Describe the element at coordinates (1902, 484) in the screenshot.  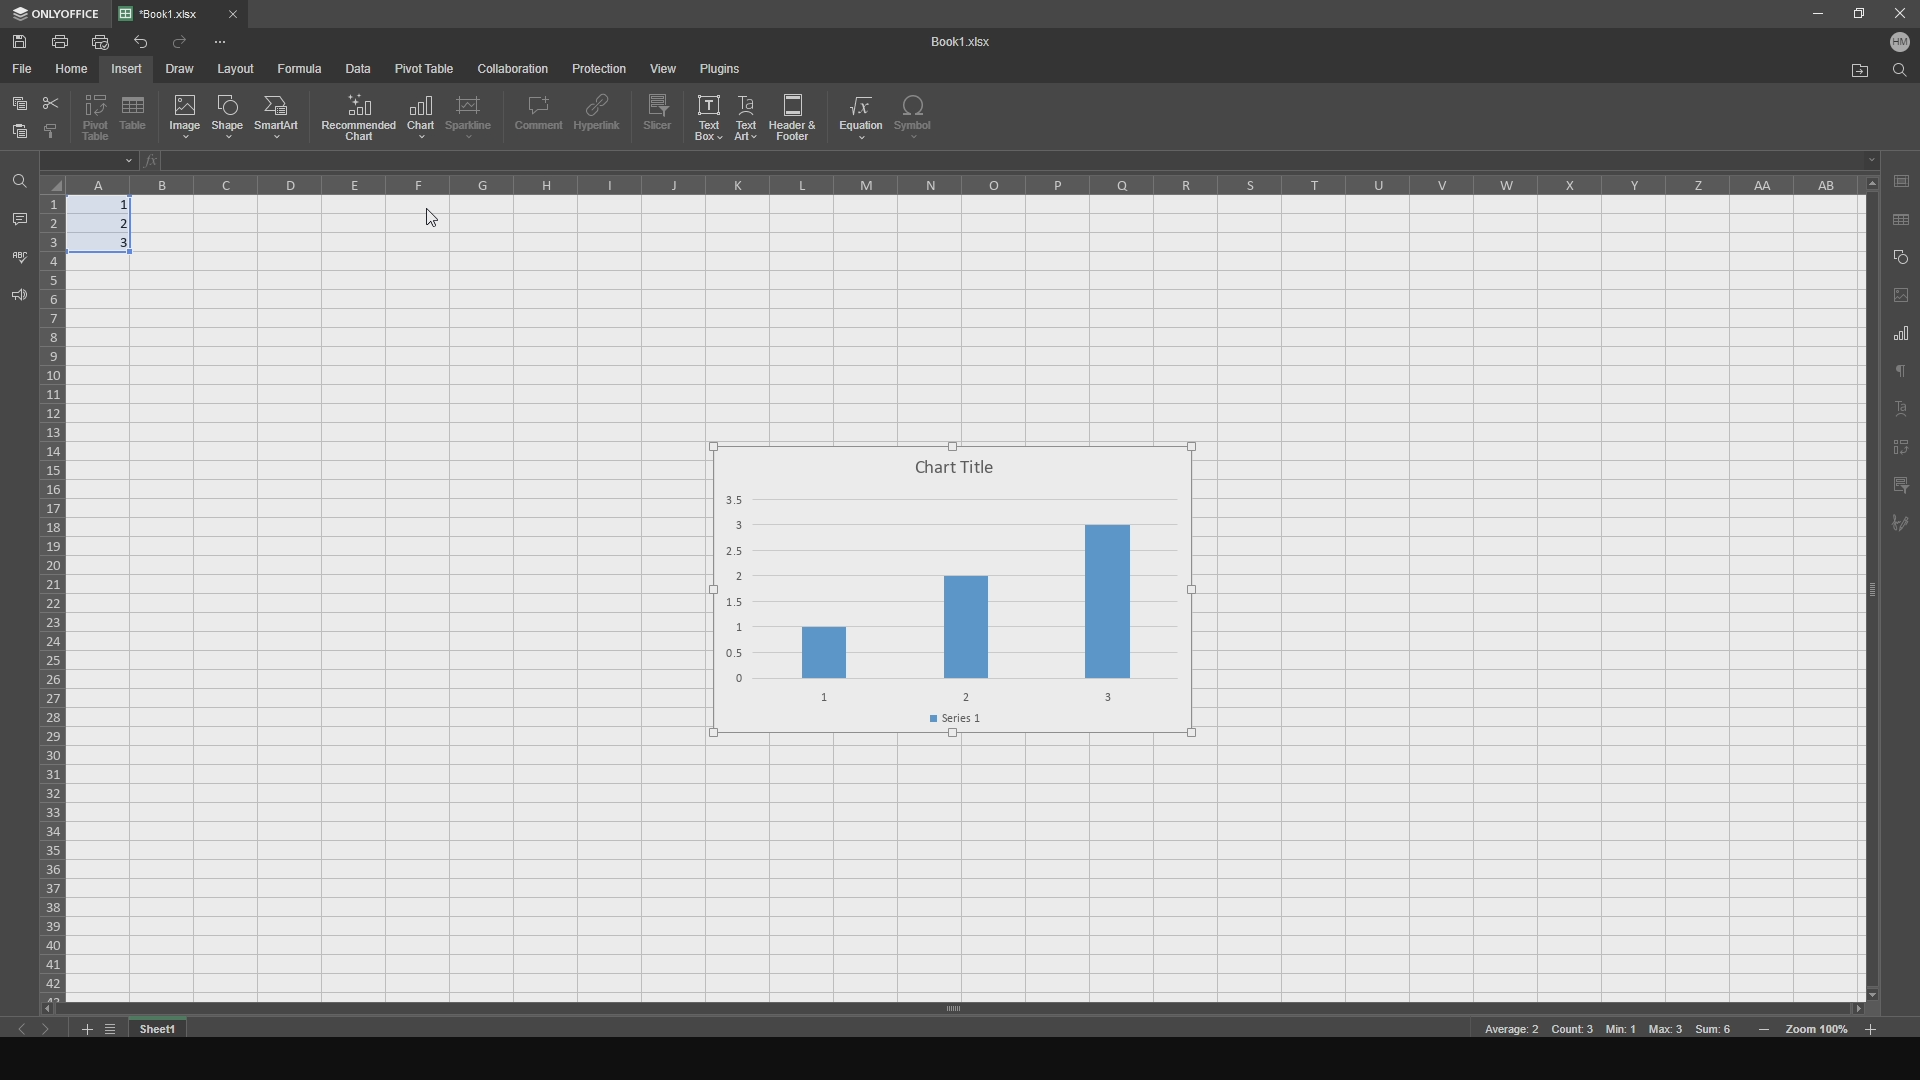
I see `filter` at that location.